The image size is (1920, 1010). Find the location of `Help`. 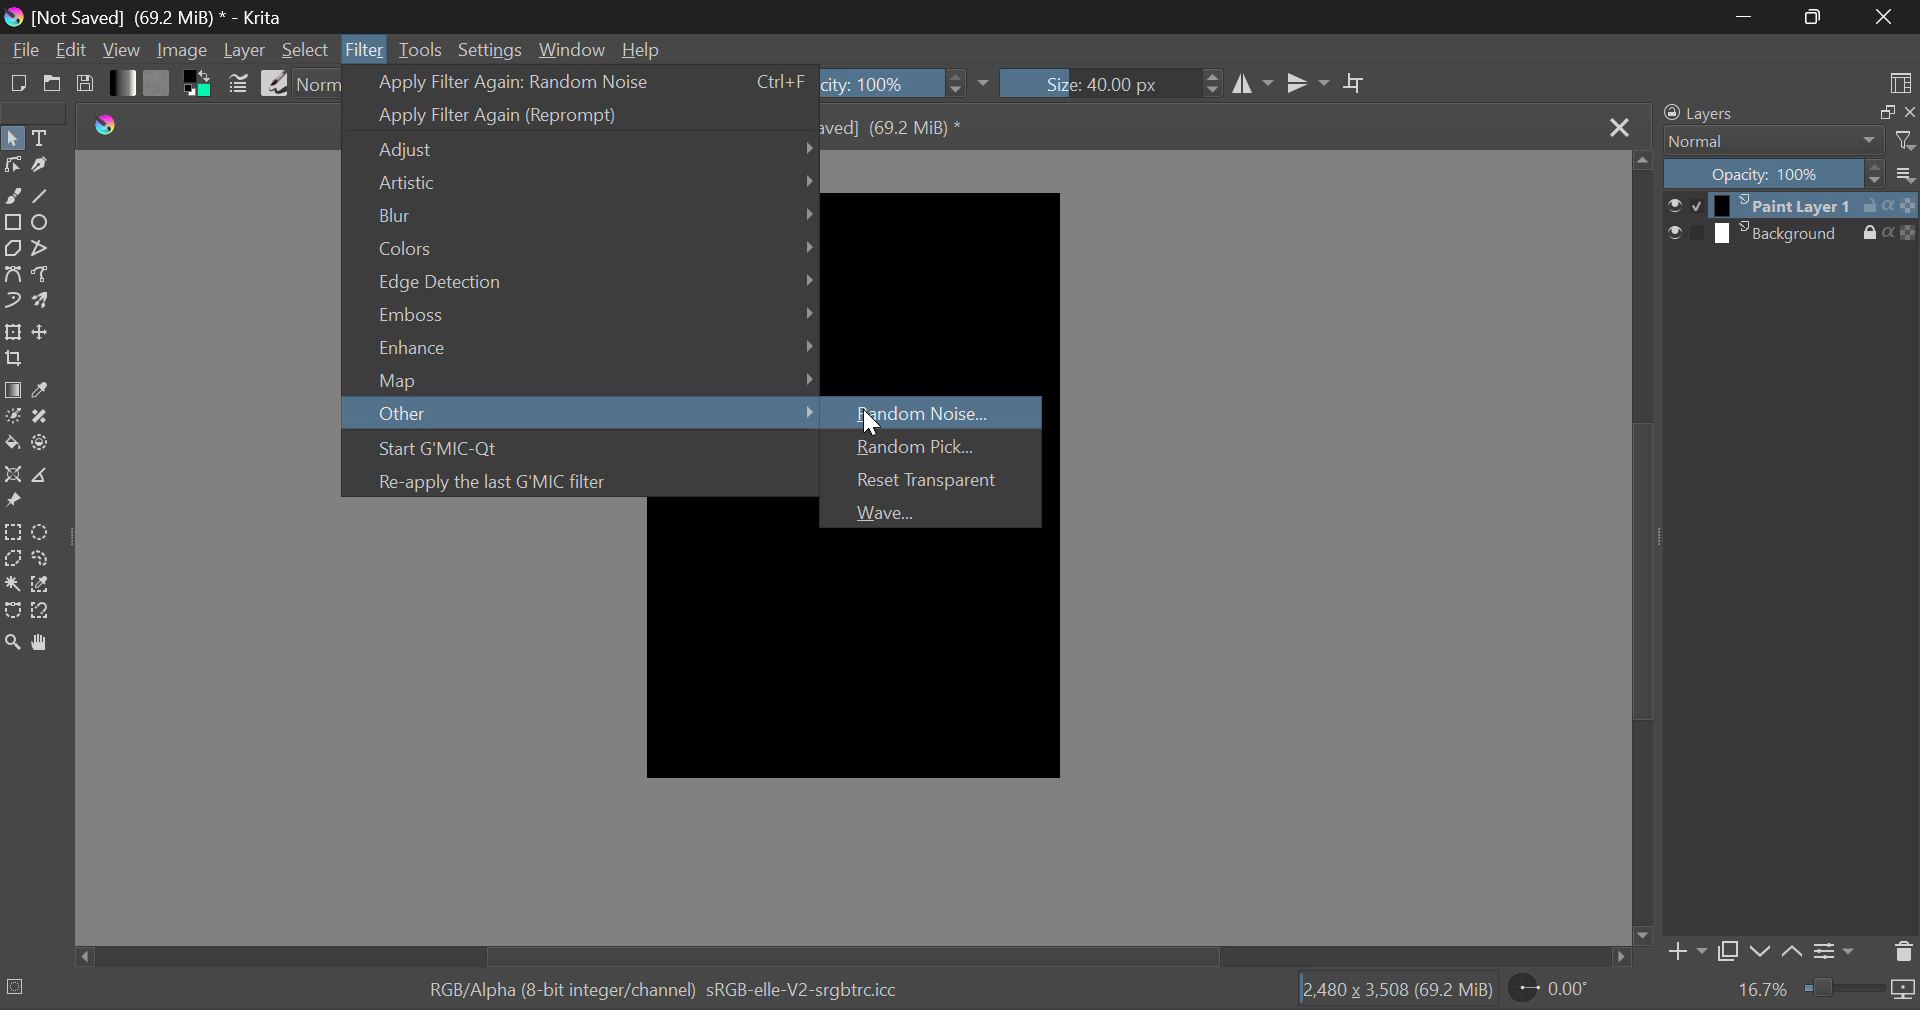

Help is located at coordinates (640, 51).